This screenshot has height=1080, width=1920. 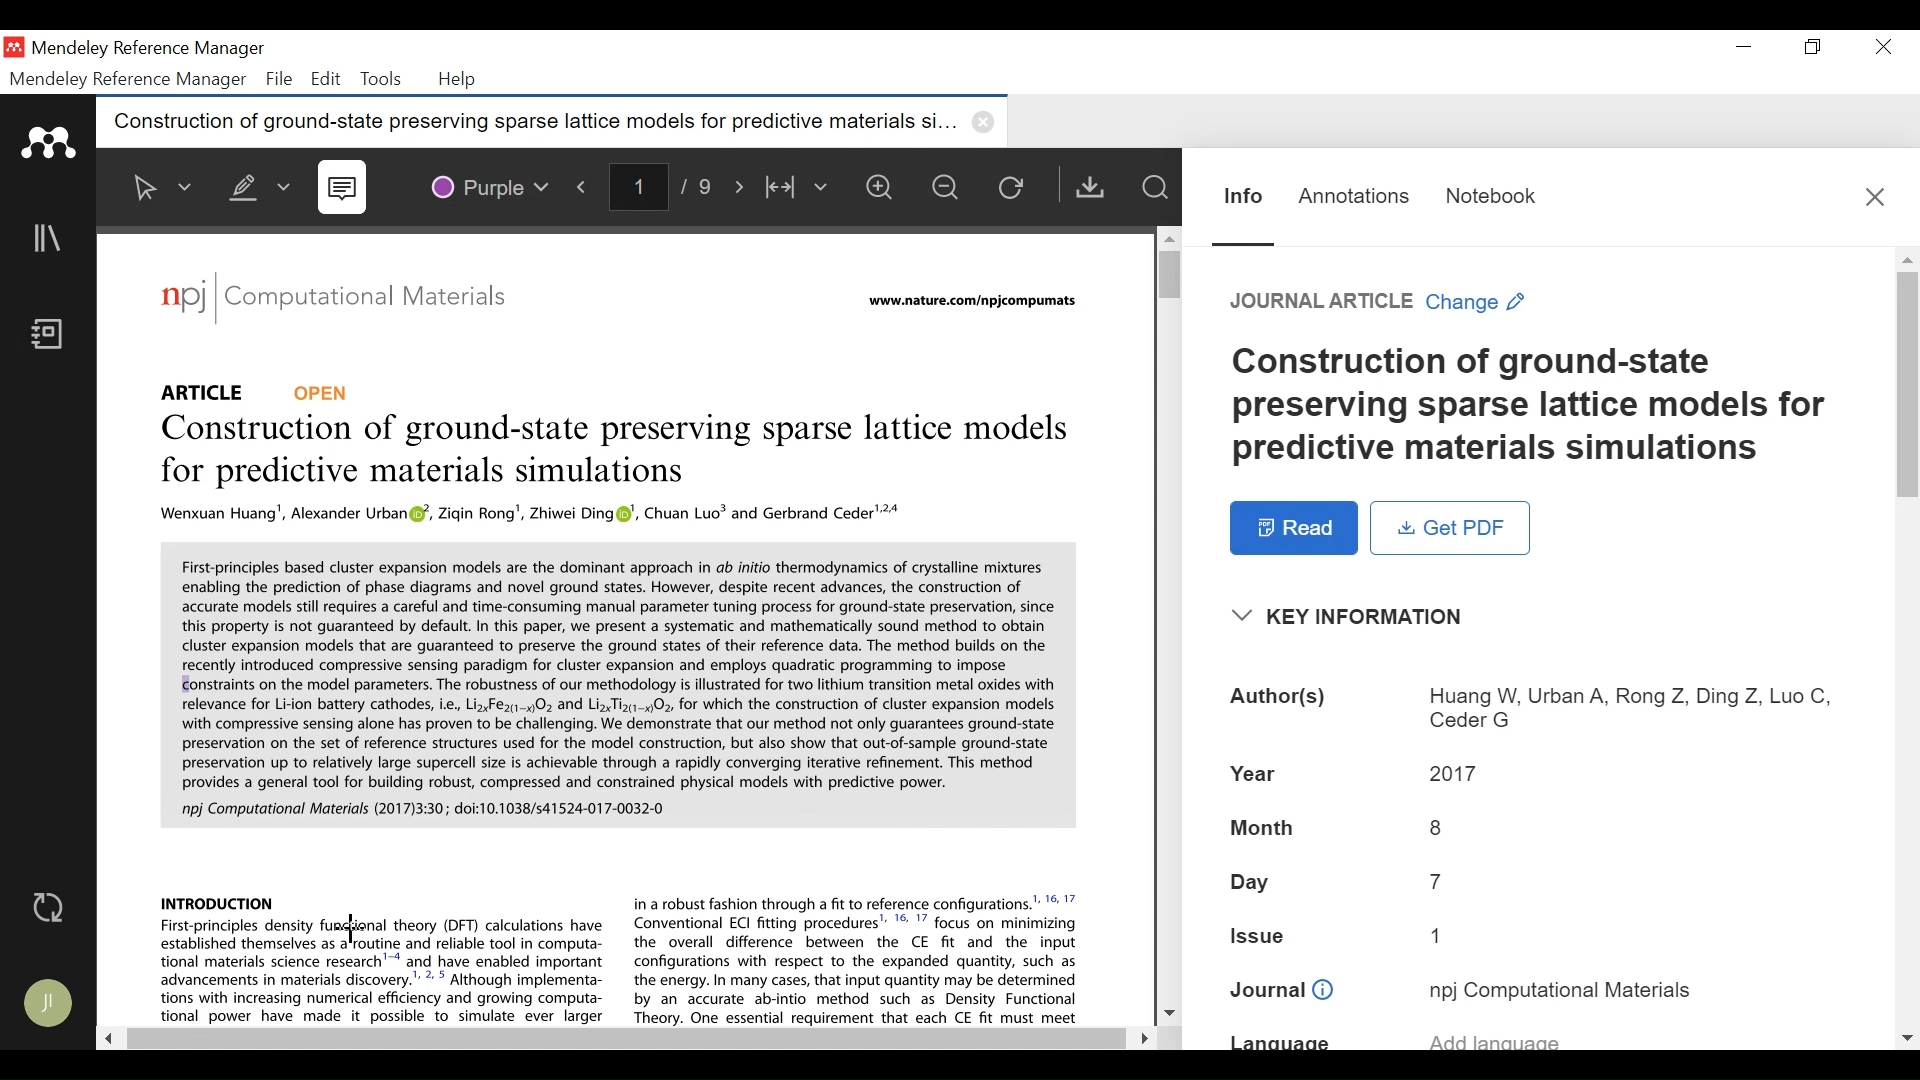 What do you see at coordinates (1537, 885) in the screenshot?
I see `Day` at bounding box center [1537, 885].